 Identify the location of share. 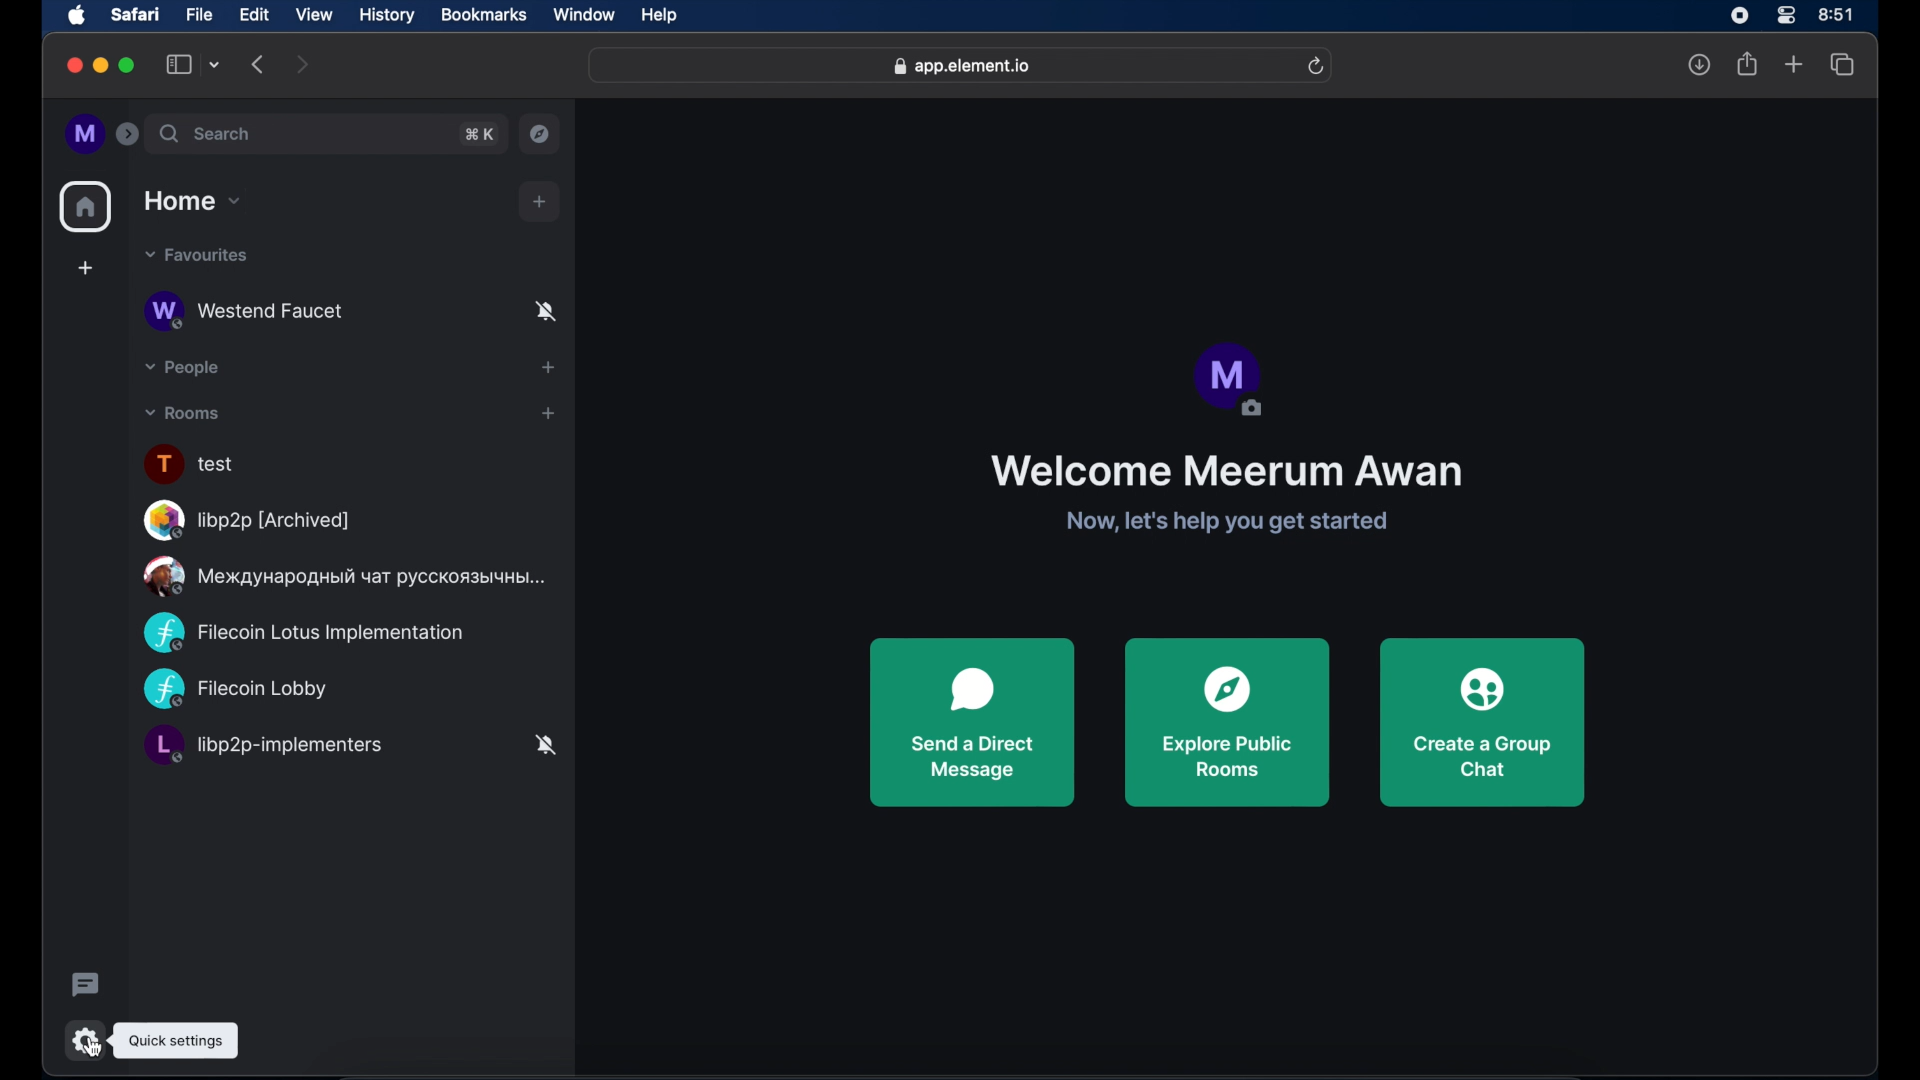
(1747, 67).